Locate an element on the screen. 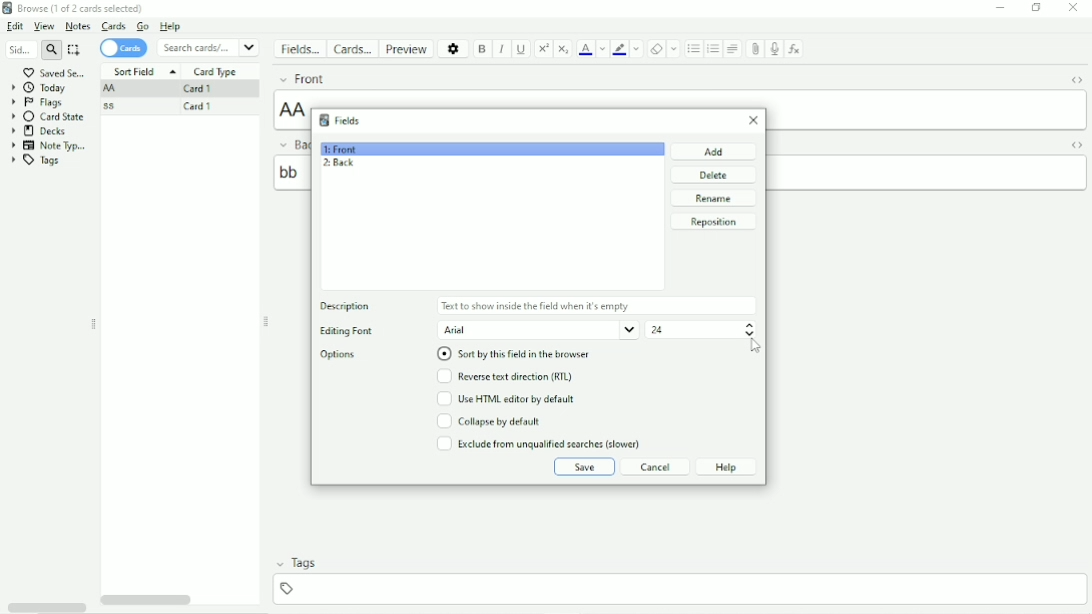 The image size is (1092, 614). Tags is located at coordinates (36, 161).